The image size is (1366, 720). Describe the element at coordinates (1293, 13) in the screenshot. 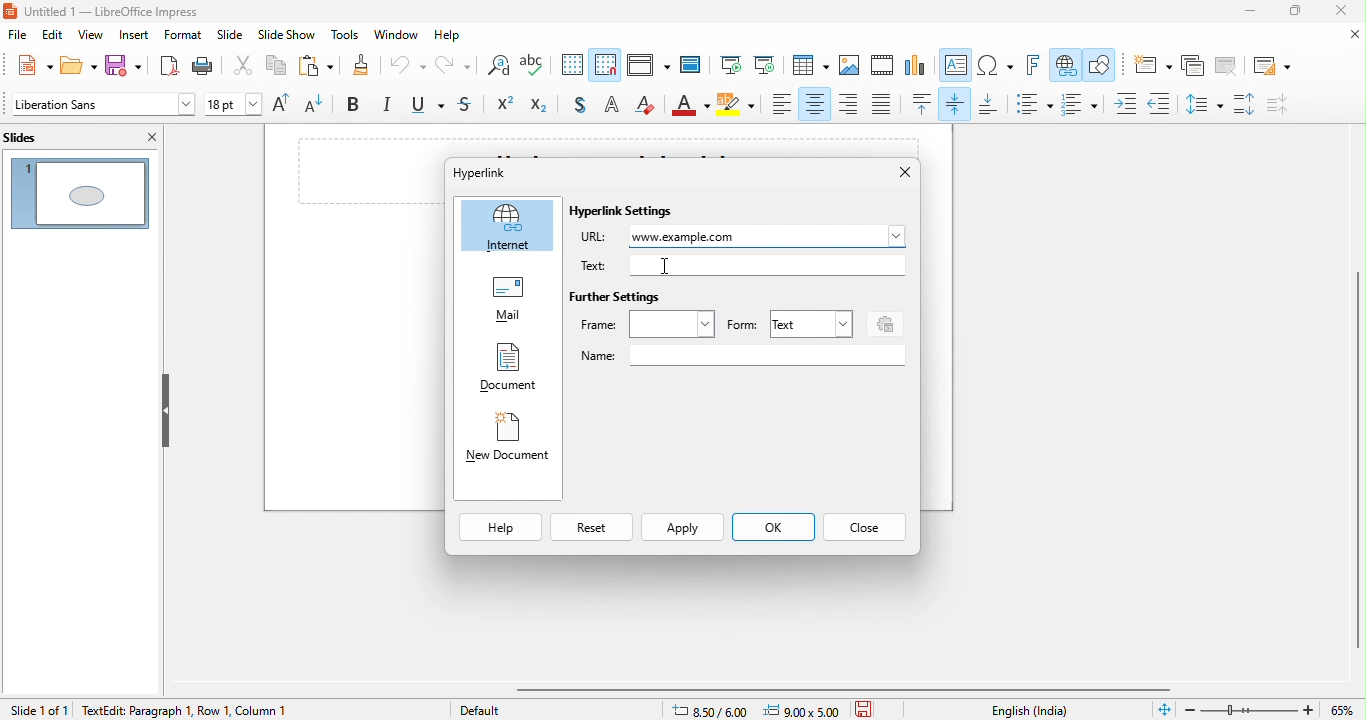

I see `maximize` at that location.